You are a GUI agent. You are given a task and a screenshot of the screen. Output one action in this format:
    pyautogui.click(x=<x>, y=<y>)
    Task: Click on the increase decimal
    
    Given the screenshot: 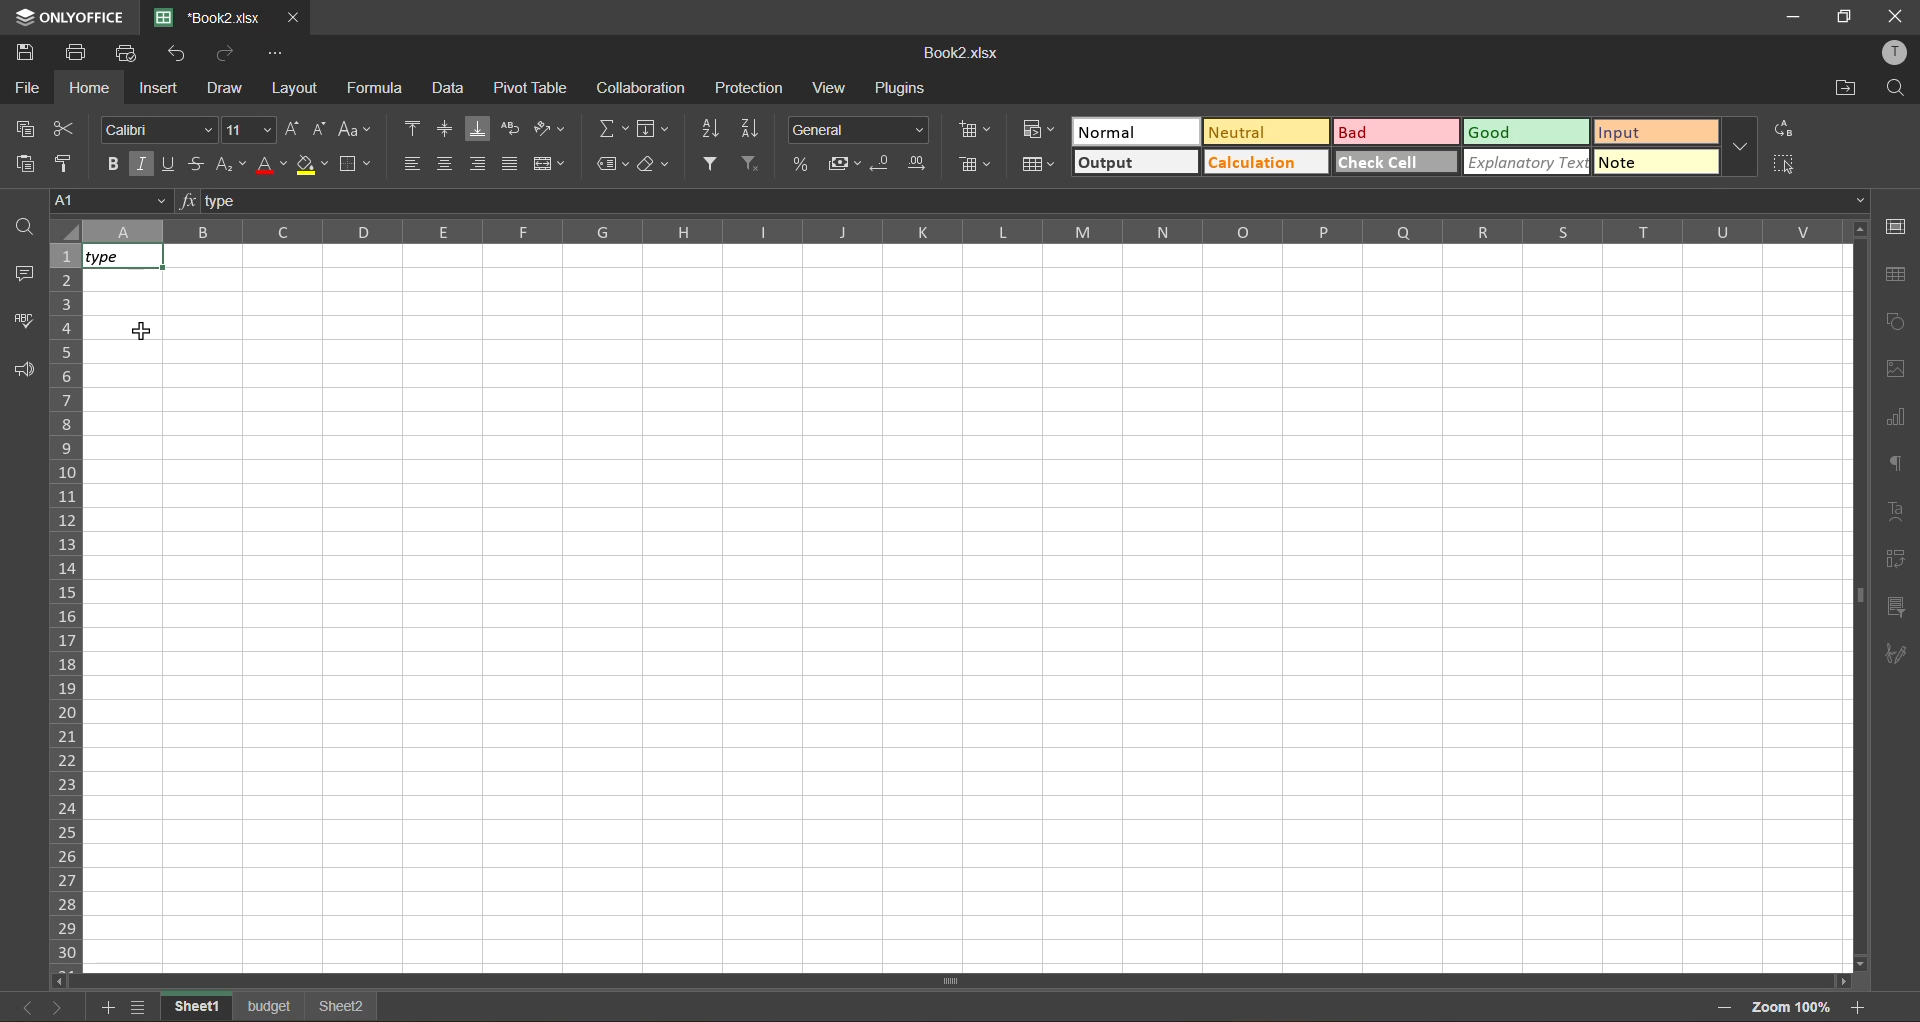 What is the action you would take?
    pyautogui.click(x=918, y=164)
    